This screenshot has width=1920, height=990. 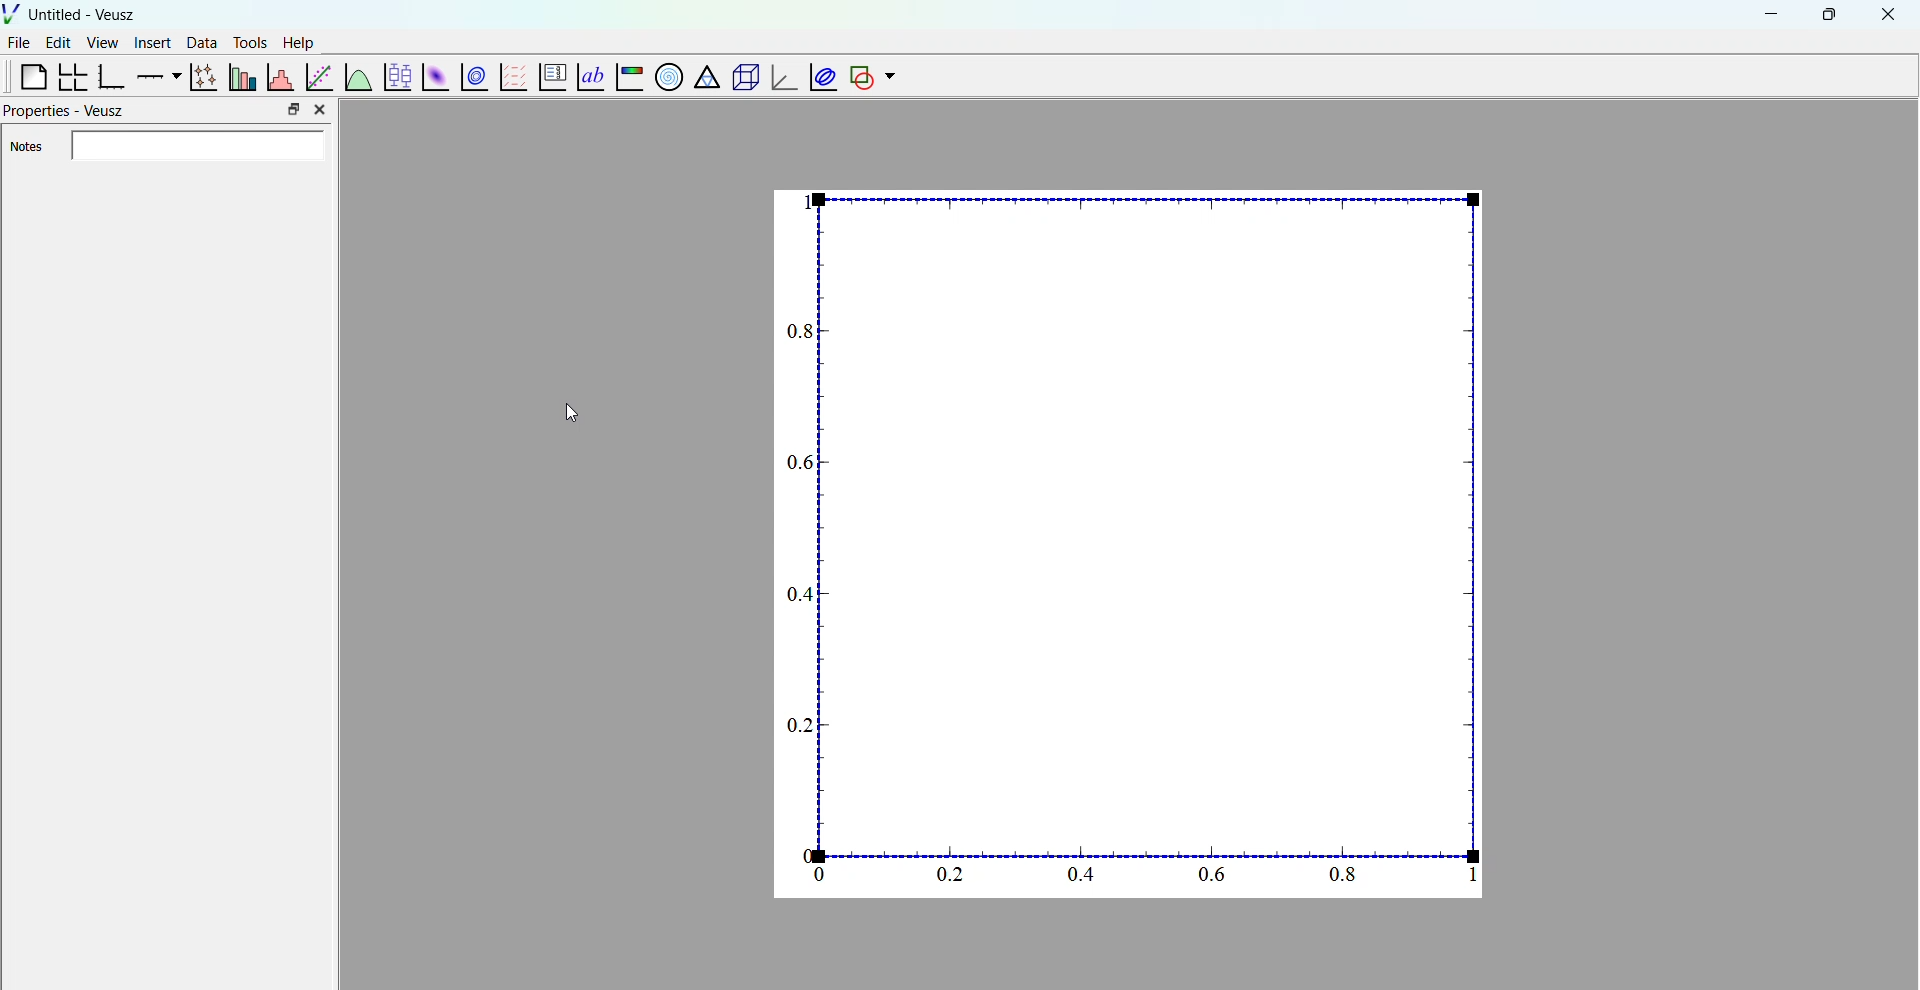 I want to click on base graph, so click(x=111, y=77).